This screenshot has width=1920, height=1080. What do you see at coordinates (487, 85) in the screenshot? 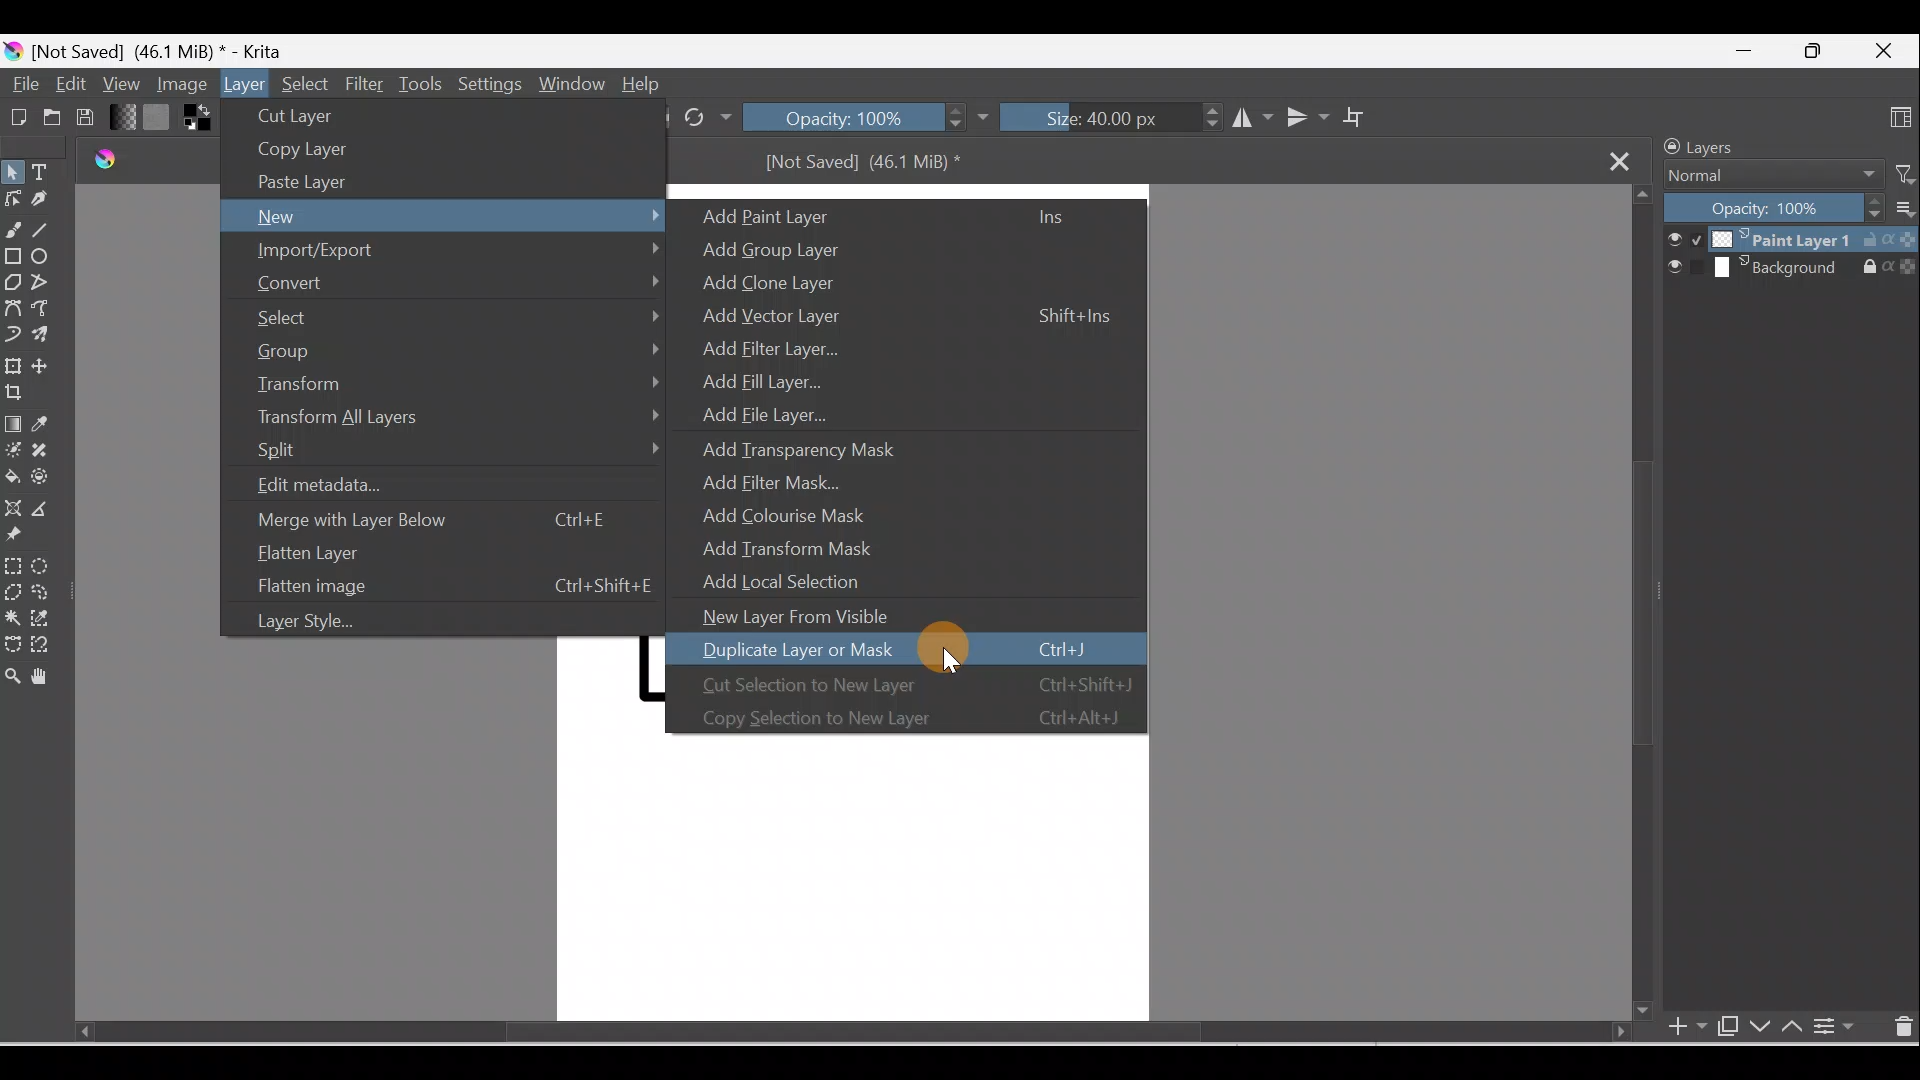
I see `Settings` at bounding box center [487, 85].